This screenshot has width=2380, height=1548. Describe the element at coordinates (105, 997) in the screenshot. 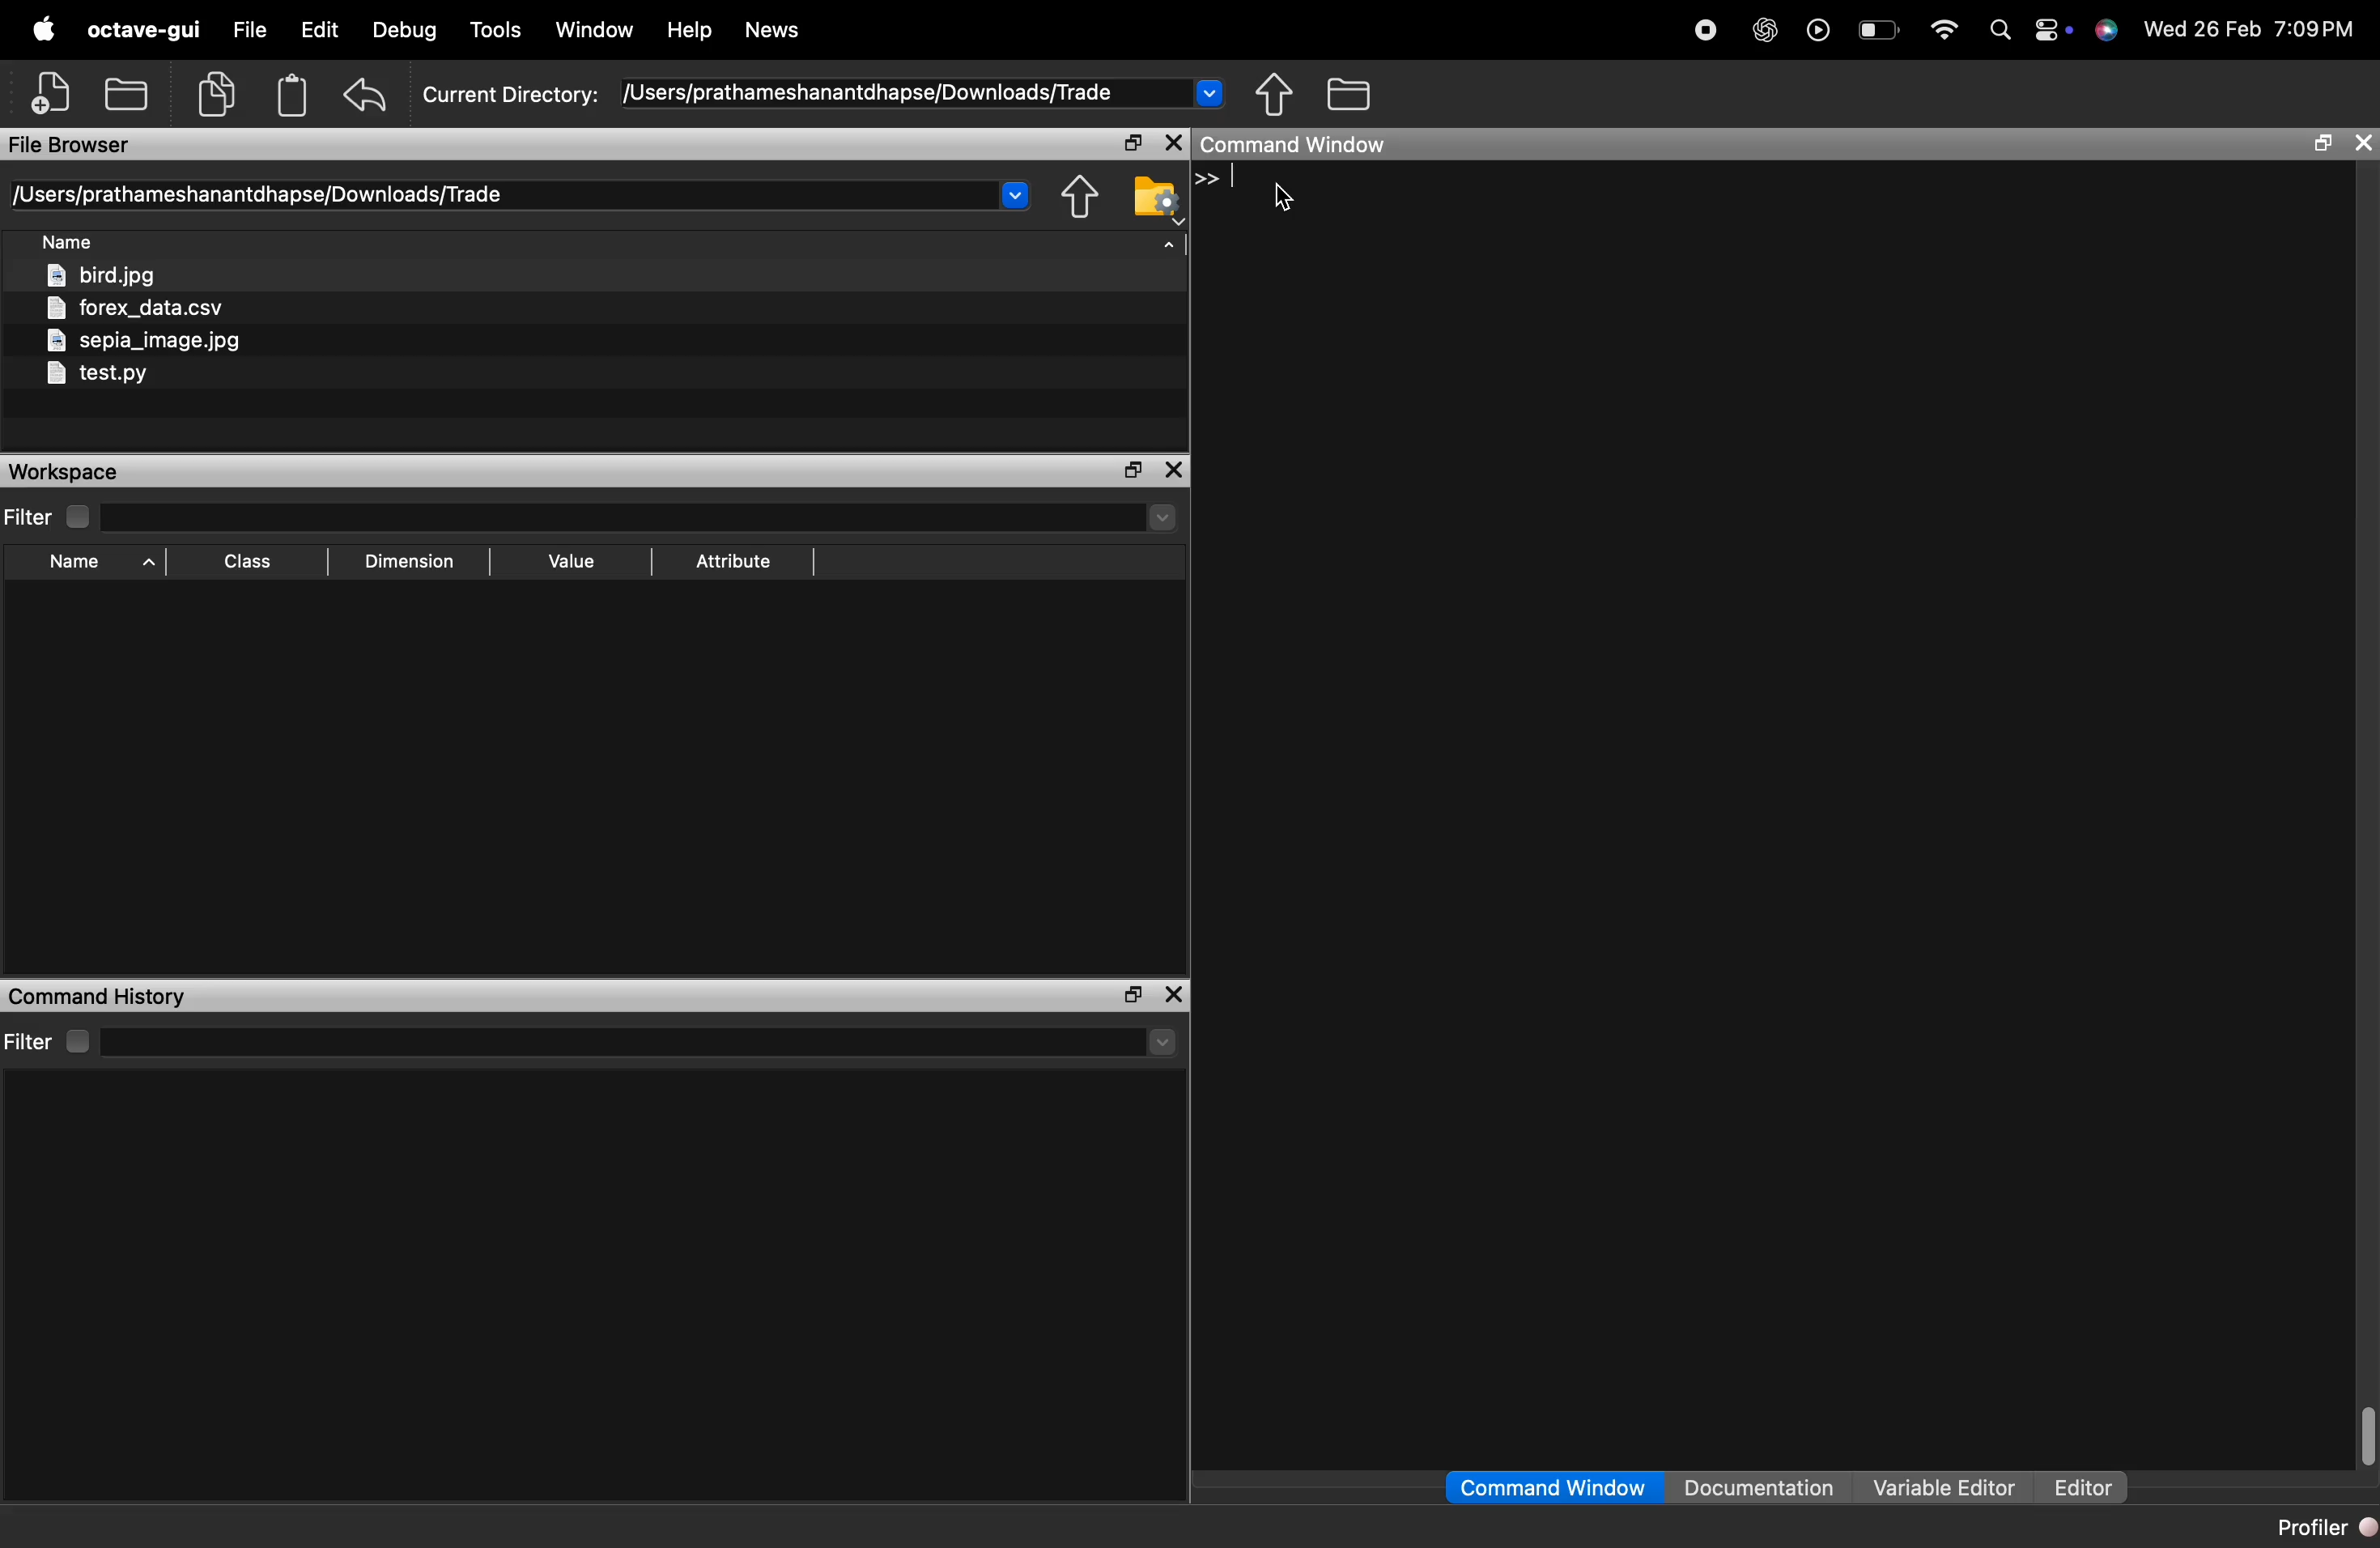

I see `command history` at that location.